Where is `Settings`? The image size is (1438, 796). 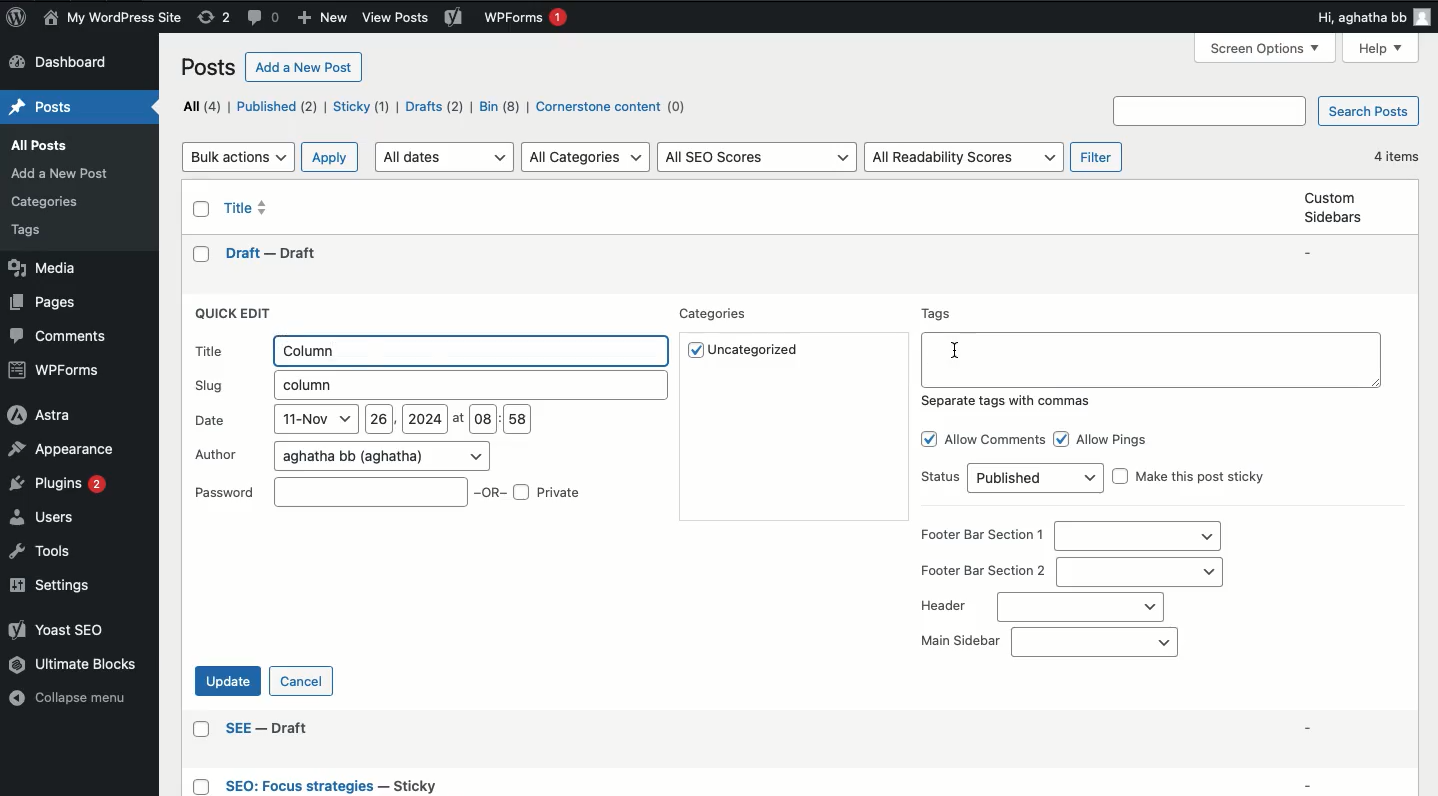
Settings is located at coordinates (57, 586).